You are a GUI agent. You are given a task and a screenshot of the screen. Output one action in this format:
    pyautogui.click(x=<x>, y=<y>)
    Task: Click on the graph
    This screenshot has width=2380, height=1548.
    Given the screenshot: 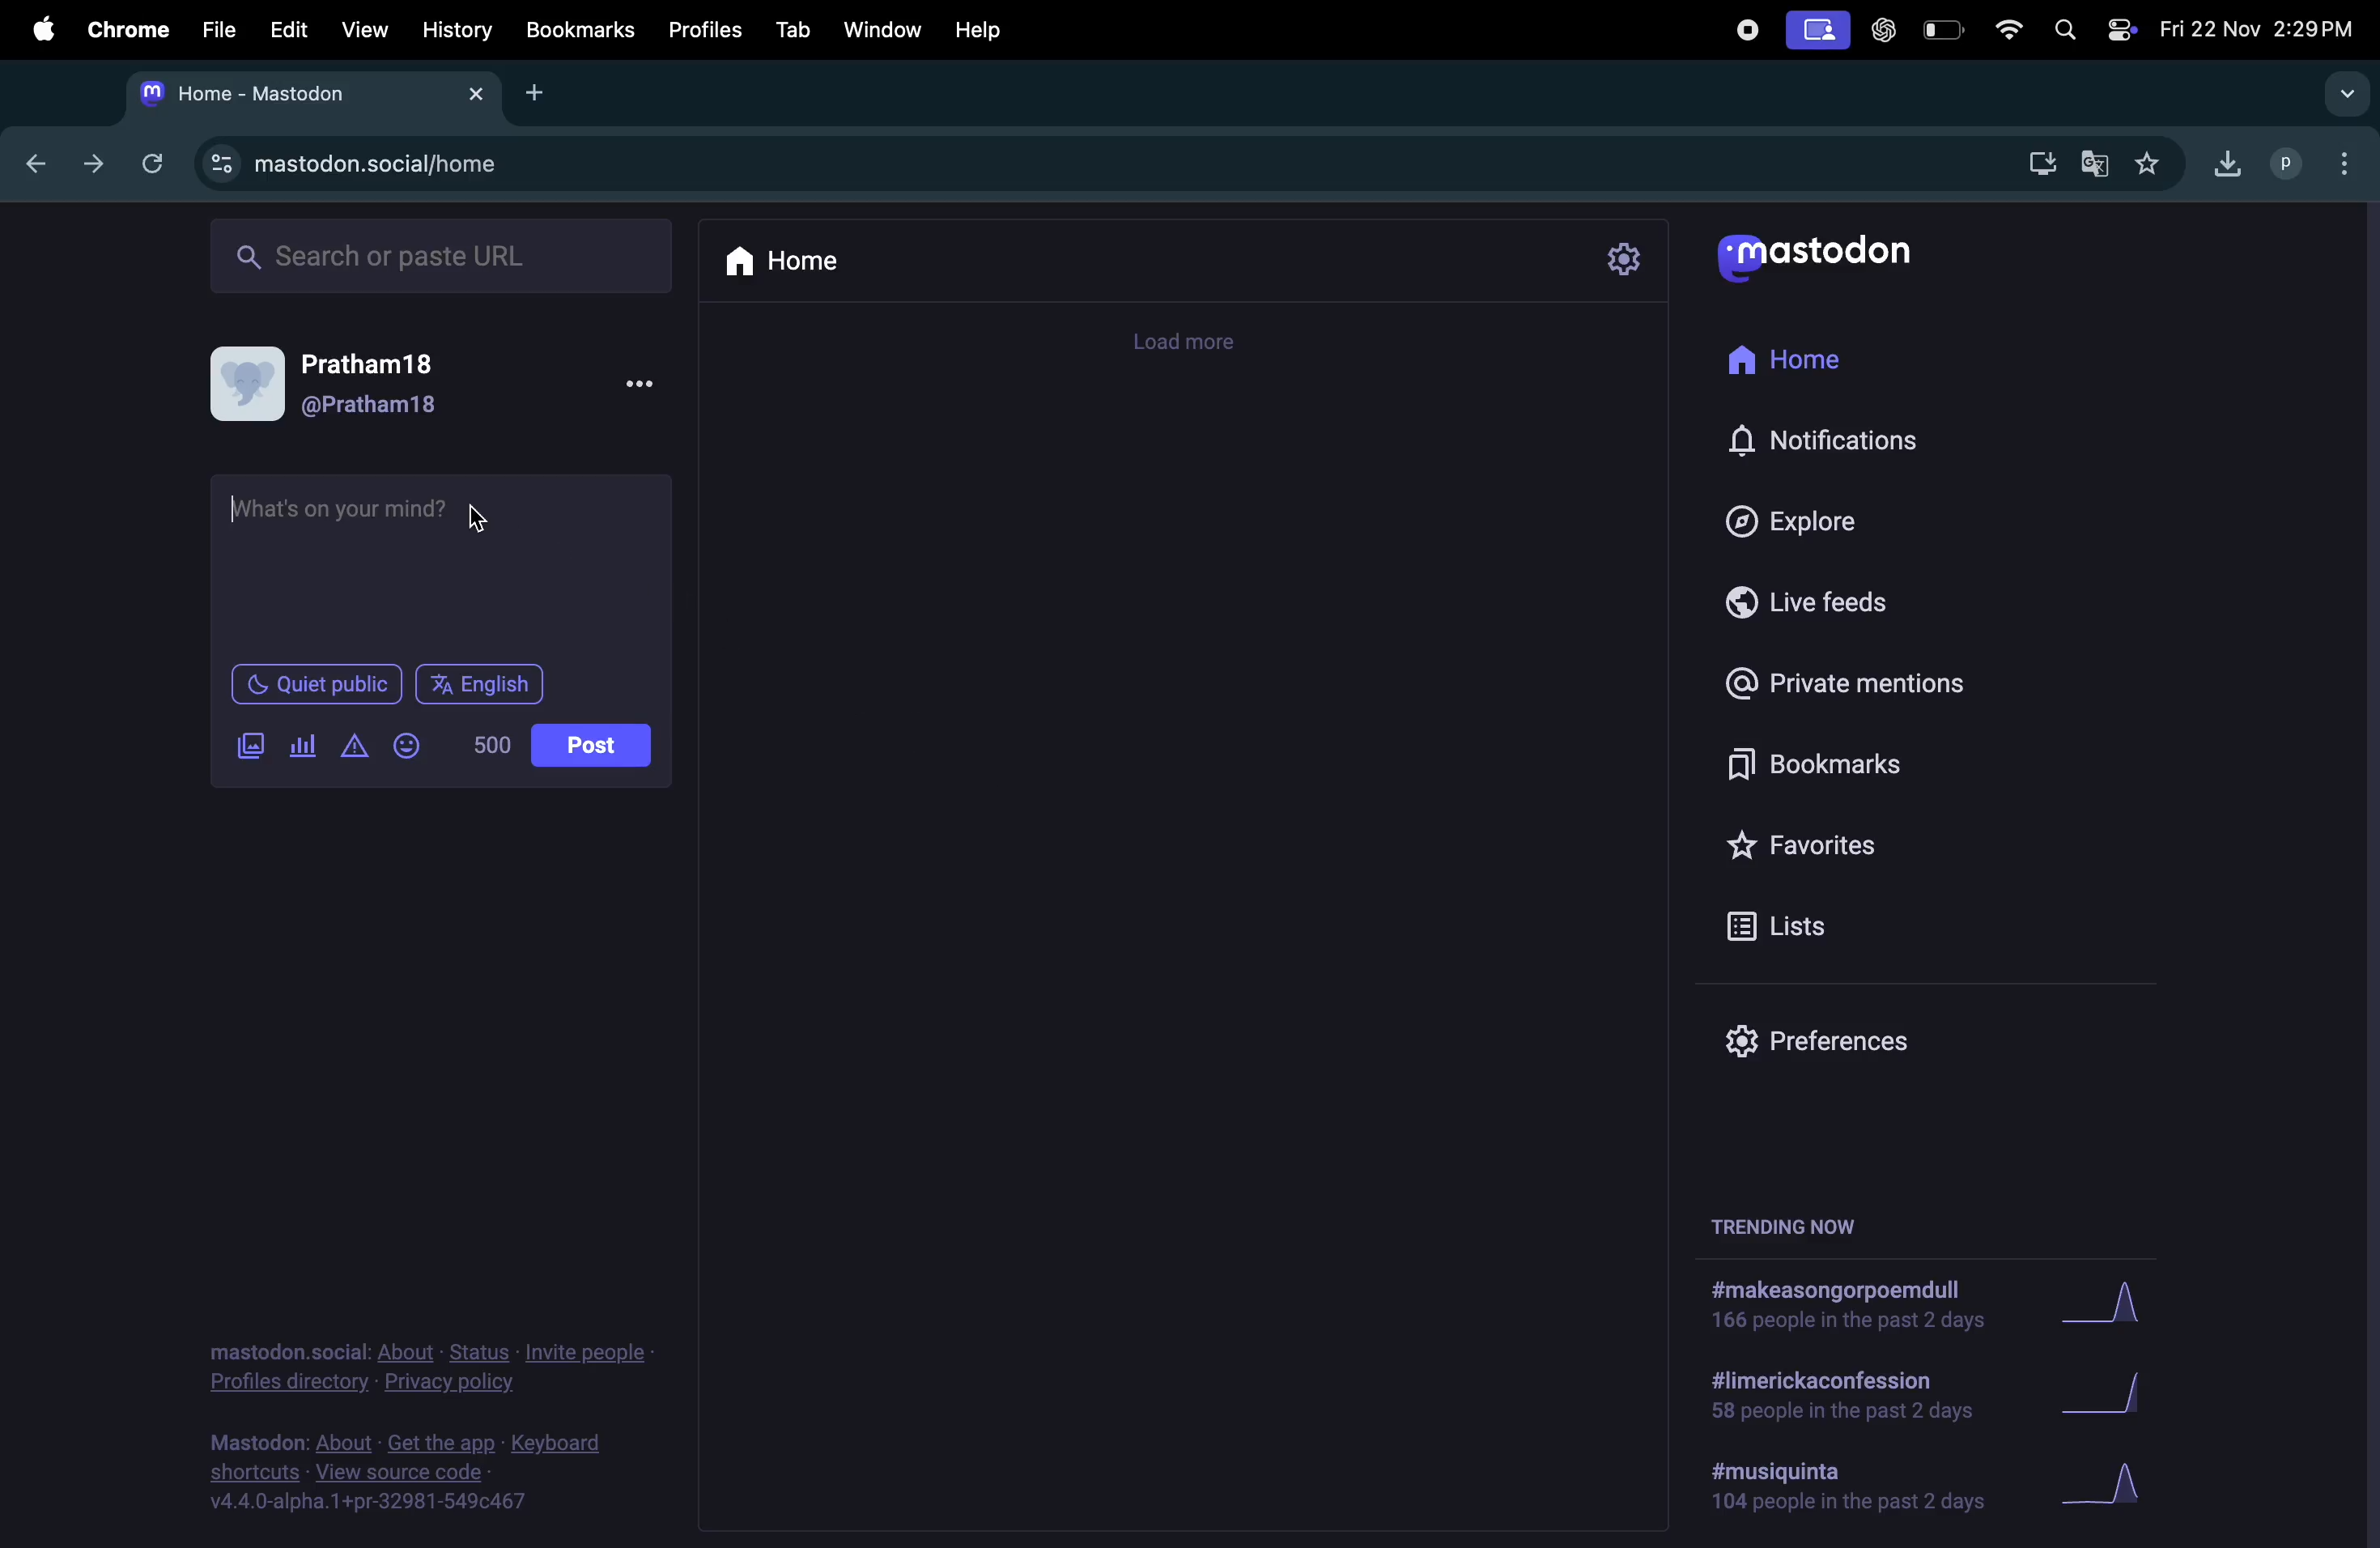 What is the action you would take?
    pyautogui.click(x=2122, y=1301)
    